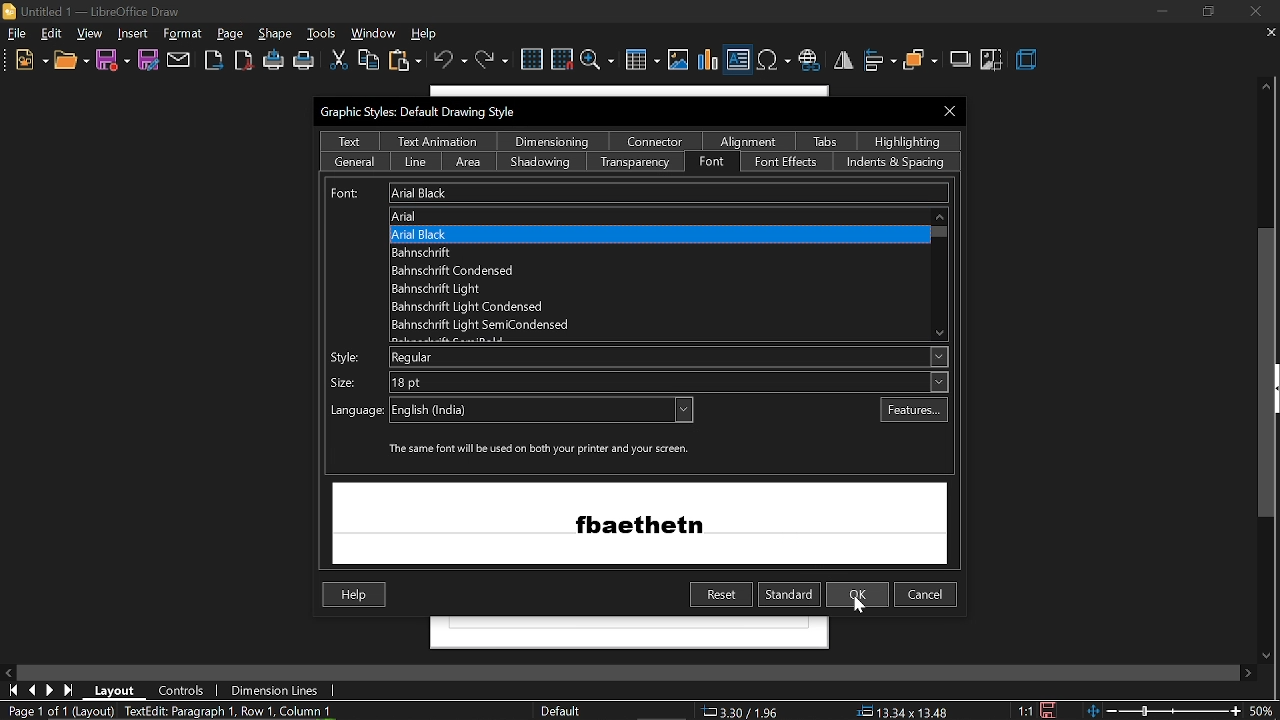  I want to click on Style, so click(350, 355).